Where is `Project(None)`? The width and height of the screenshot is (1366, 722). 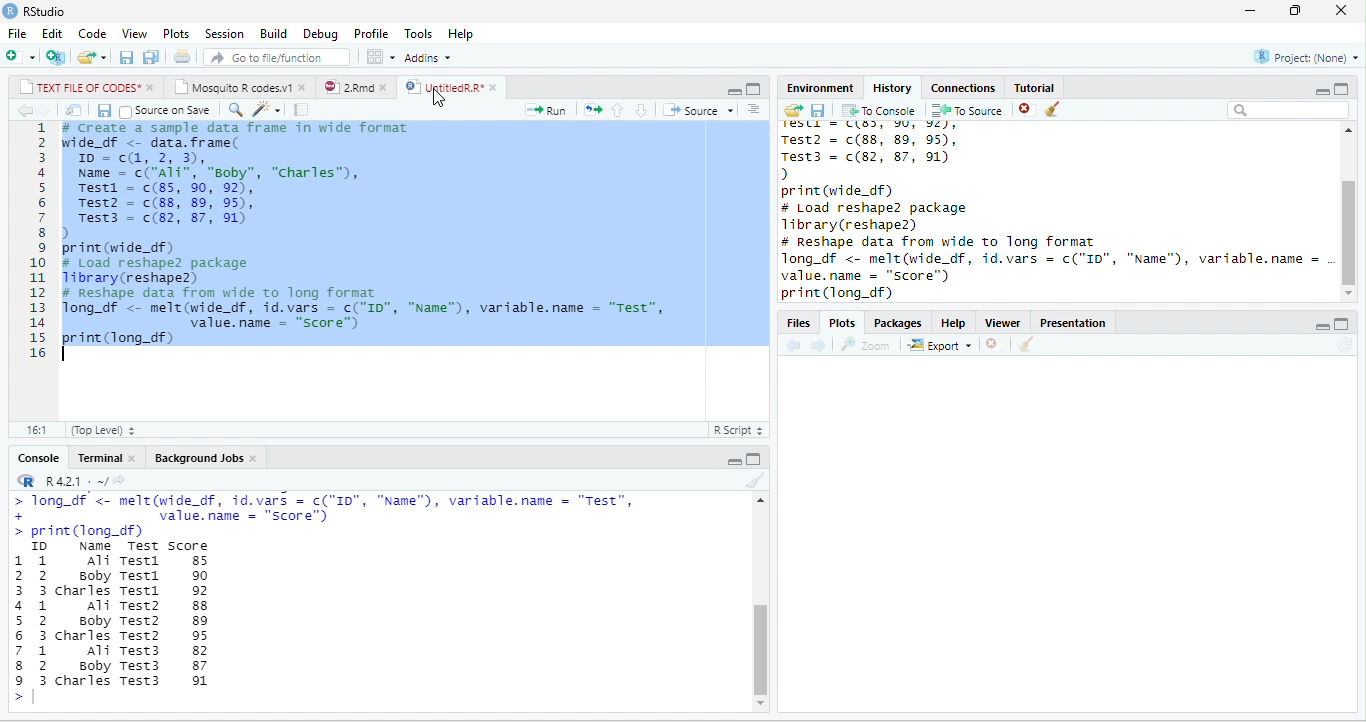
Project(None) is located at coordinates (1306, 57).